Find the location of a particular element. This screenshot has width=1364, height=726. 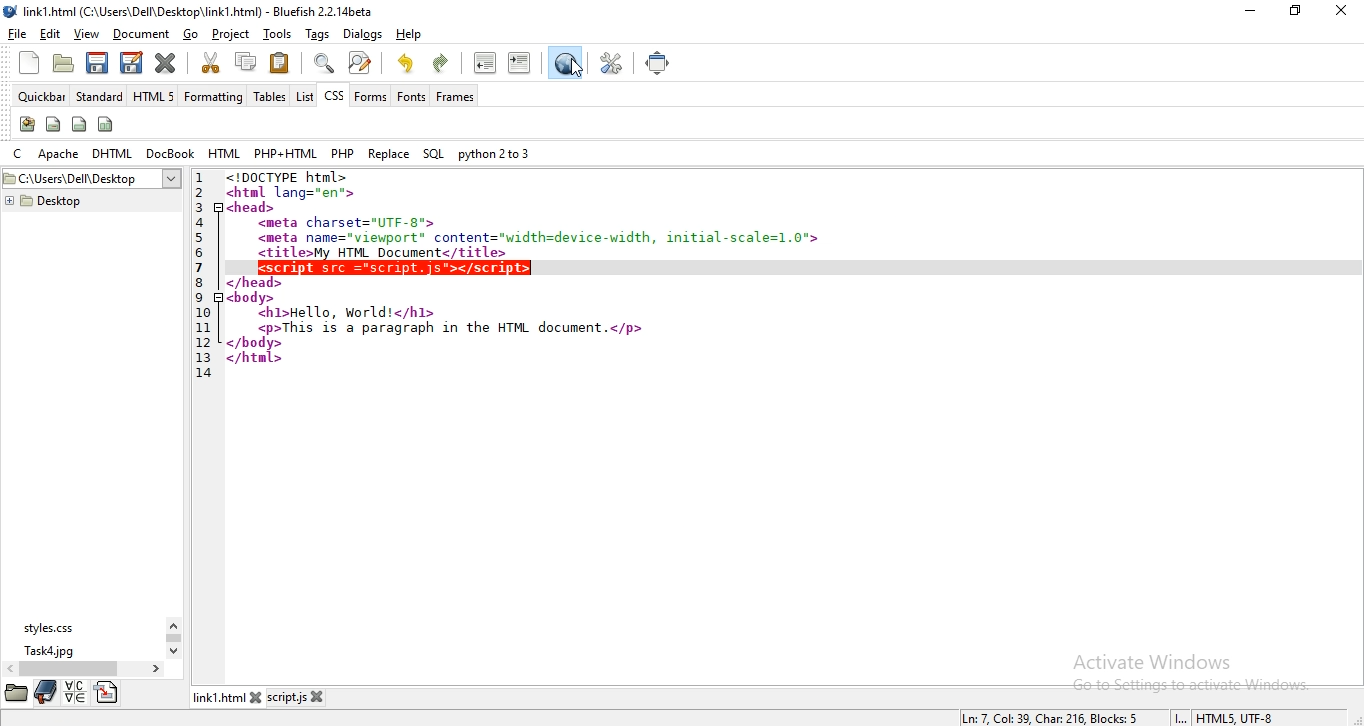

paste is located at coordinates (281, 63).